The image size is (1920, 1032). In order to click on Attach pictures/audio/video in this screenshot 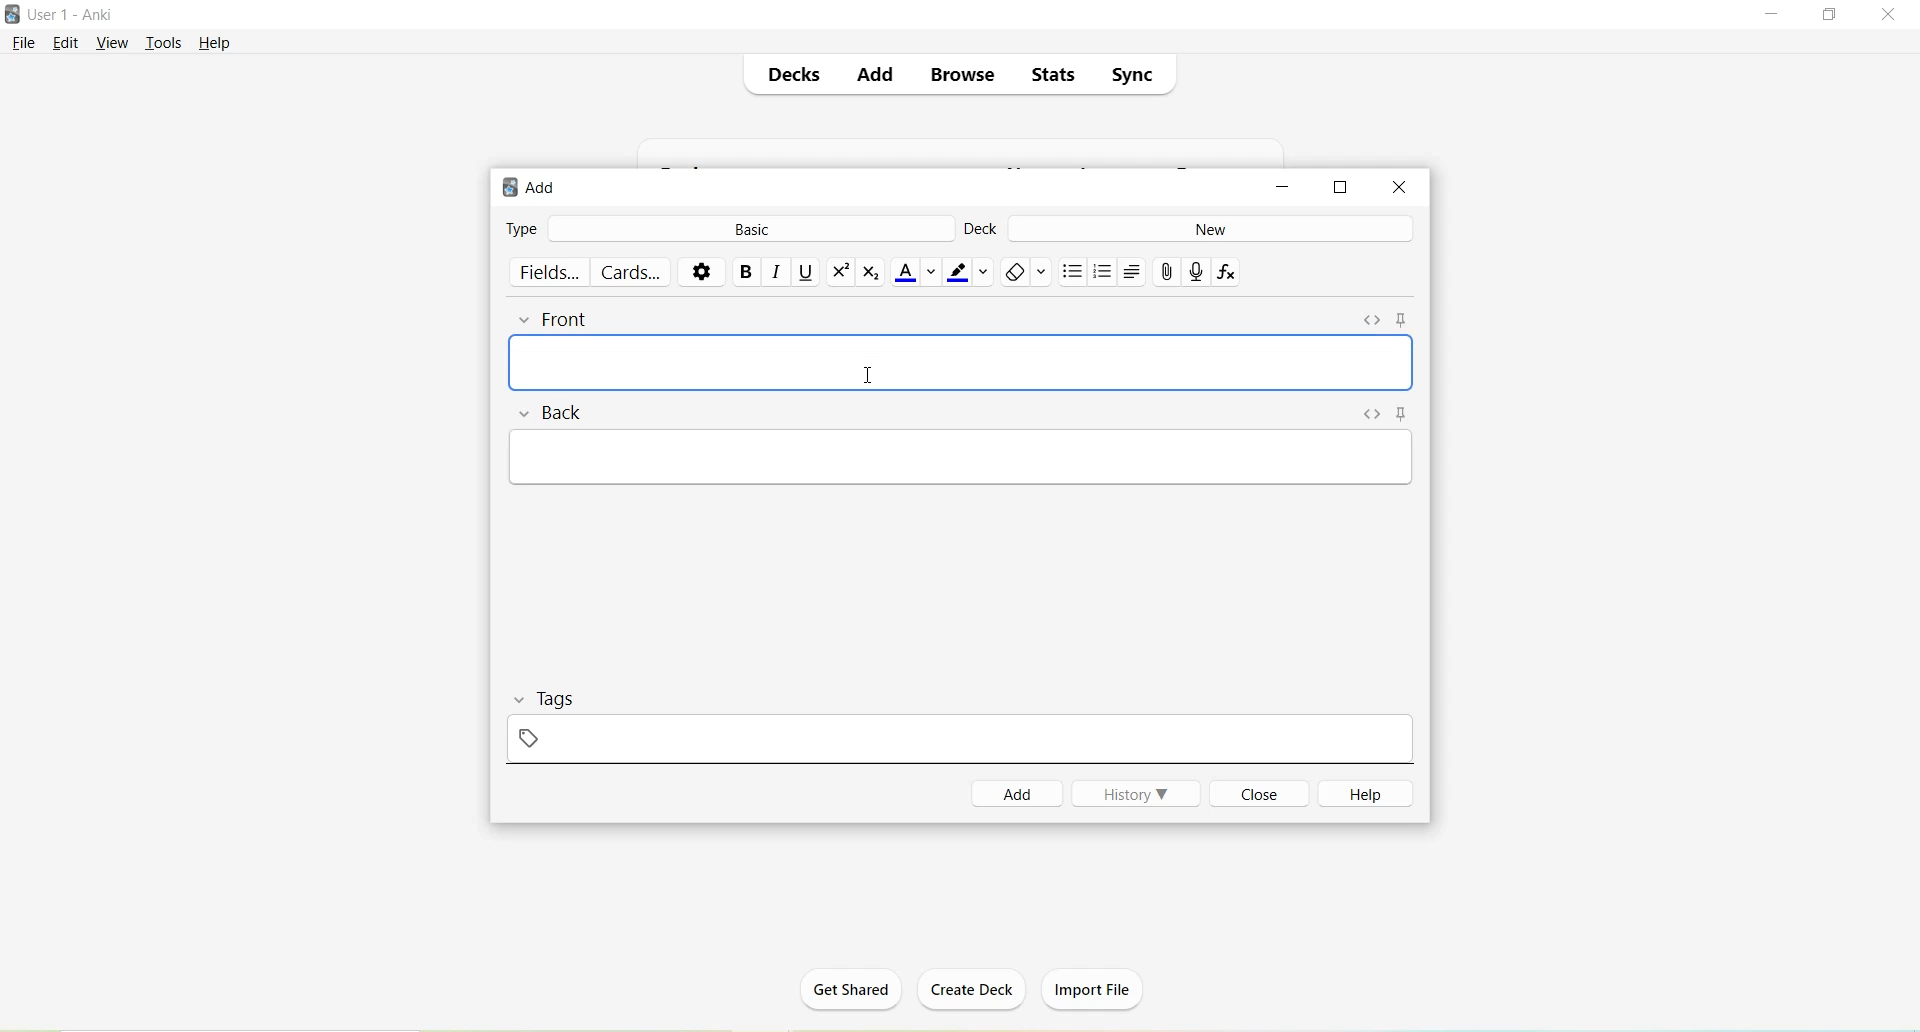, I will do `click(1171, 271)`.